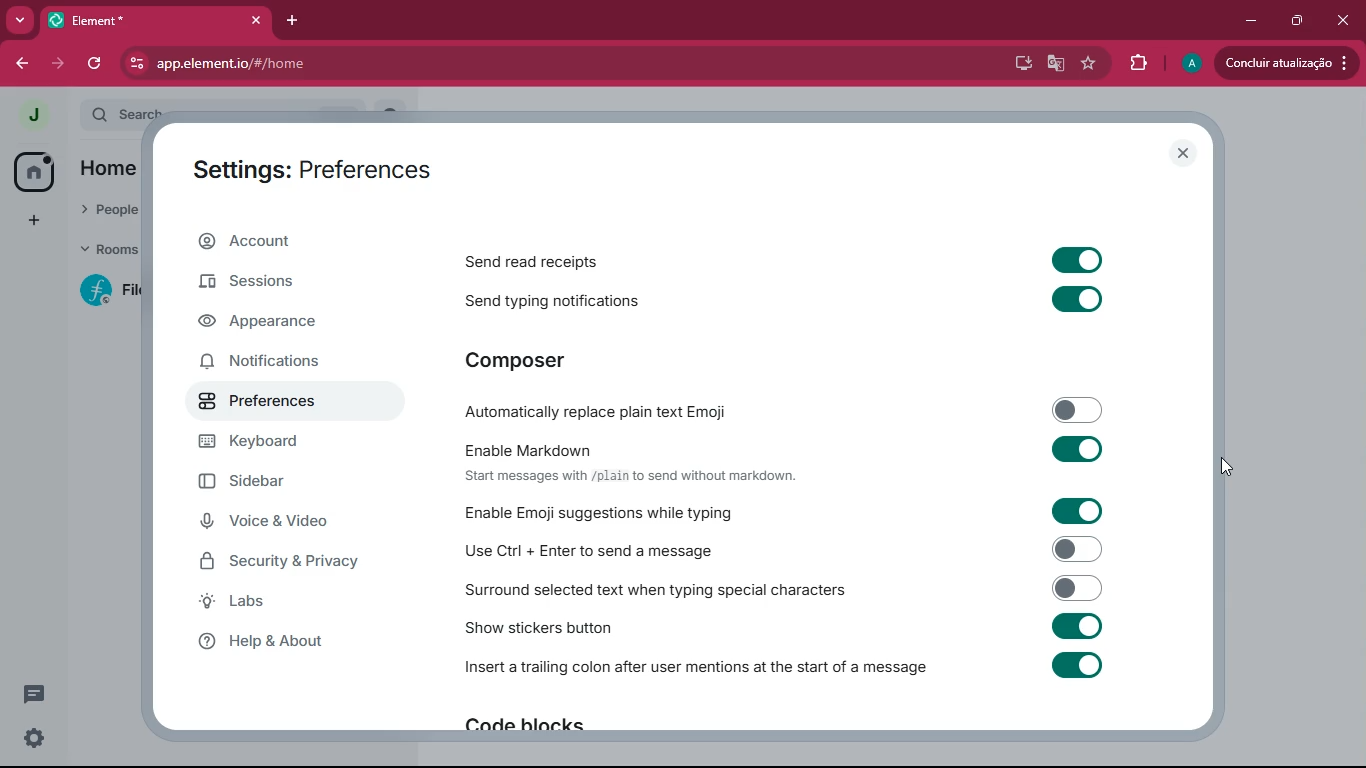  What do you see at coordinates (634, 479) in the screenshot?
I see `‘Start messages with /plain to send without markdown.` at bounding box center [634, 479].